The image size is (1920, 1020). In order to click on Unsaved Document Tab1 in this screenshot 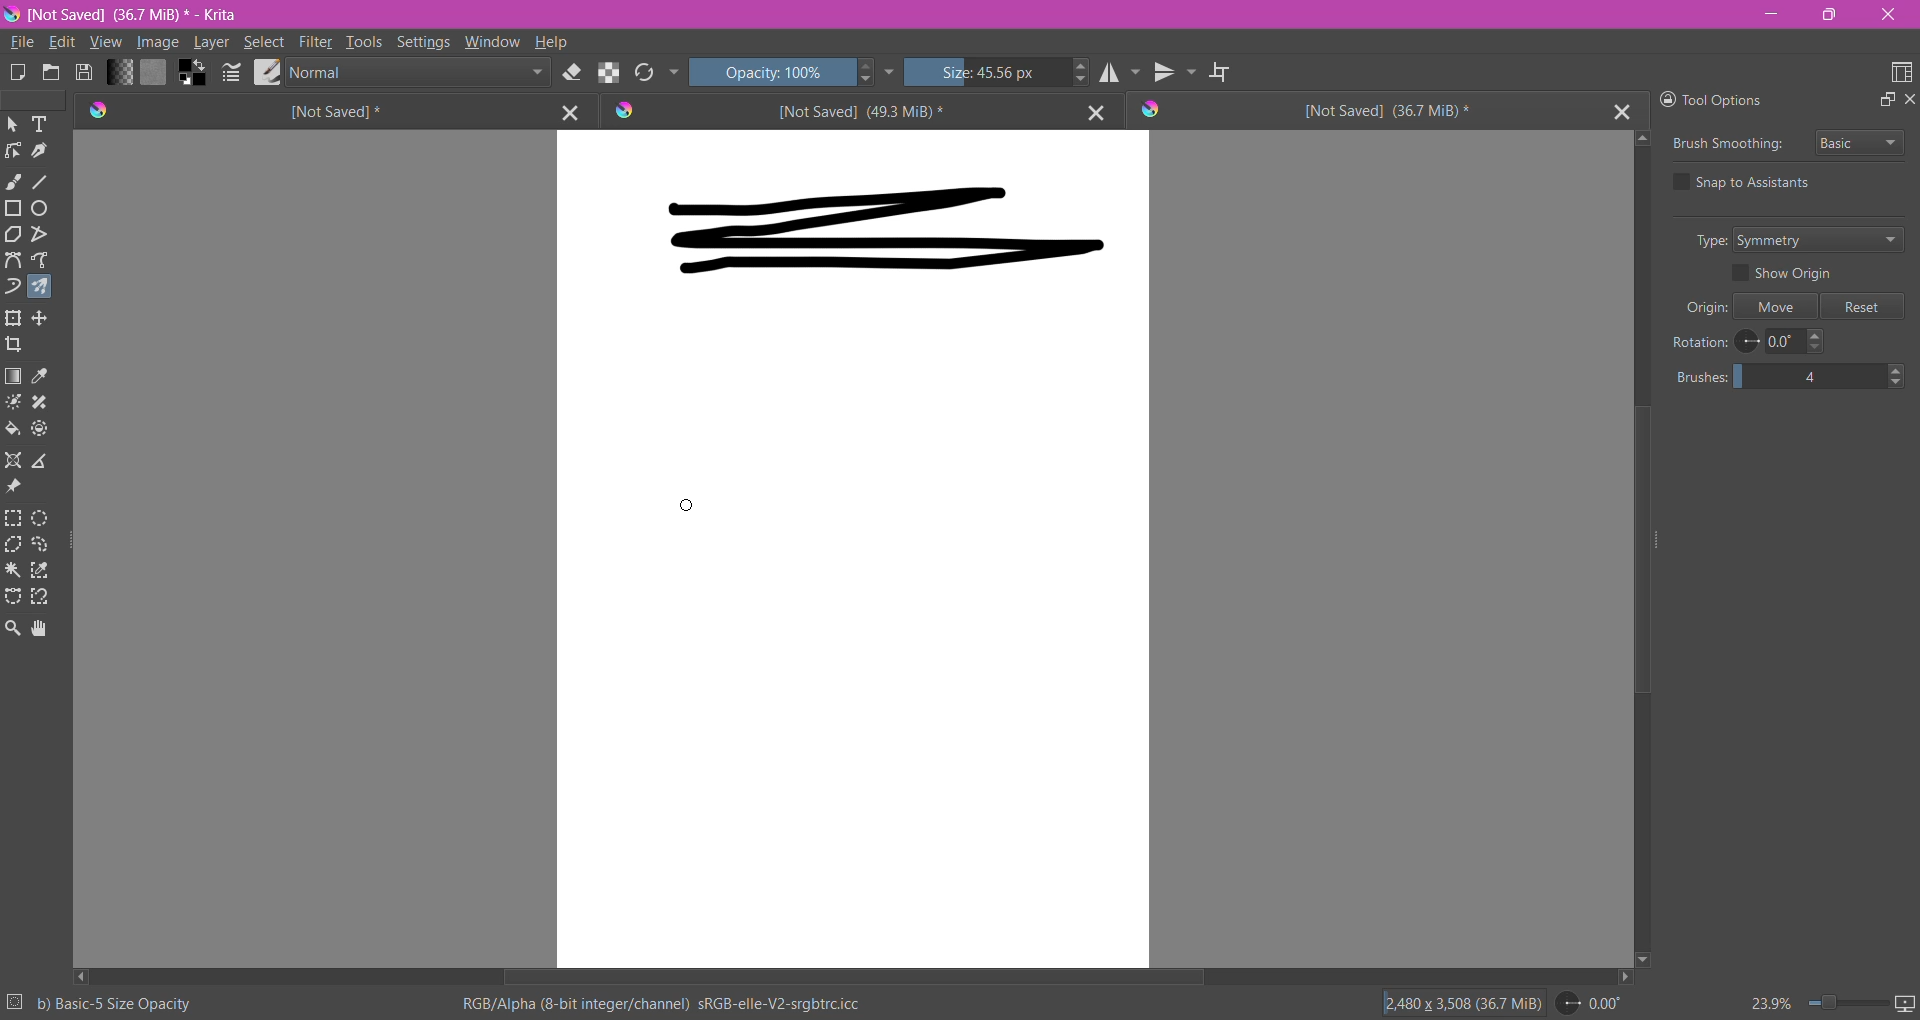, I will do `click(300, 111)`.